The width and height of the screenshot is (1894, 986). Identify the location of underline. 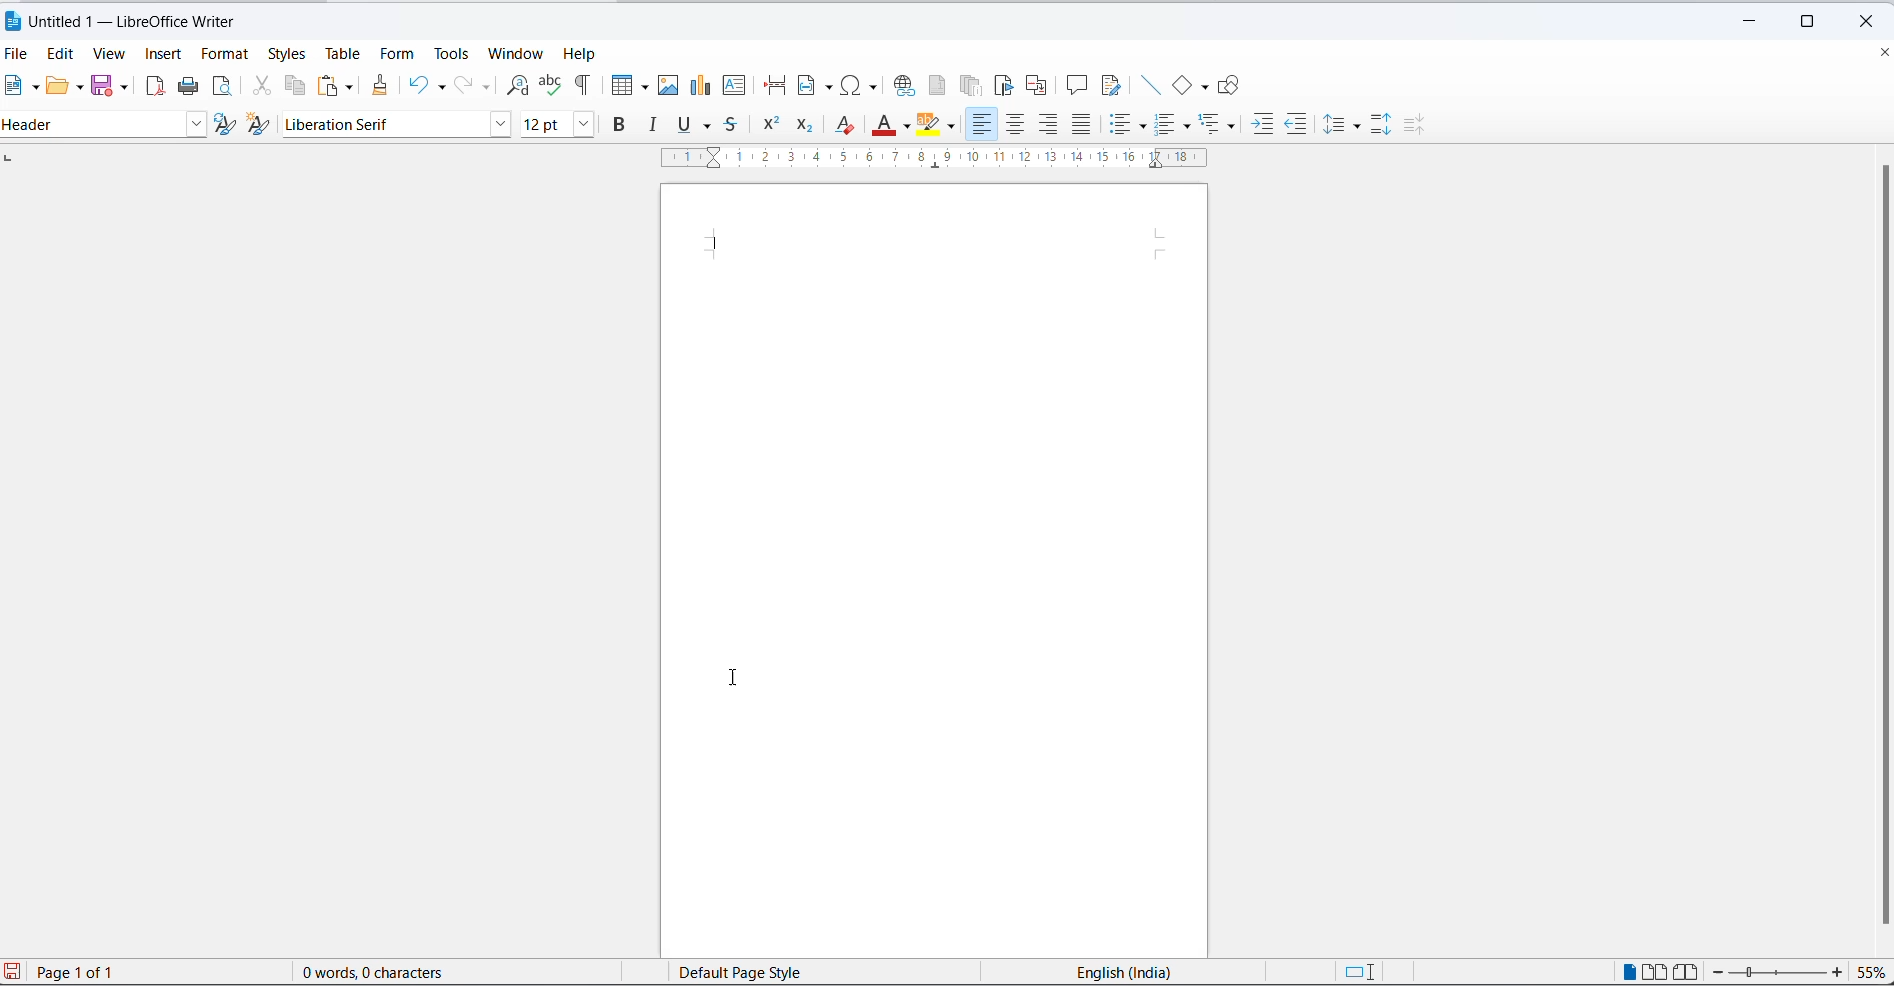
(682, 125).